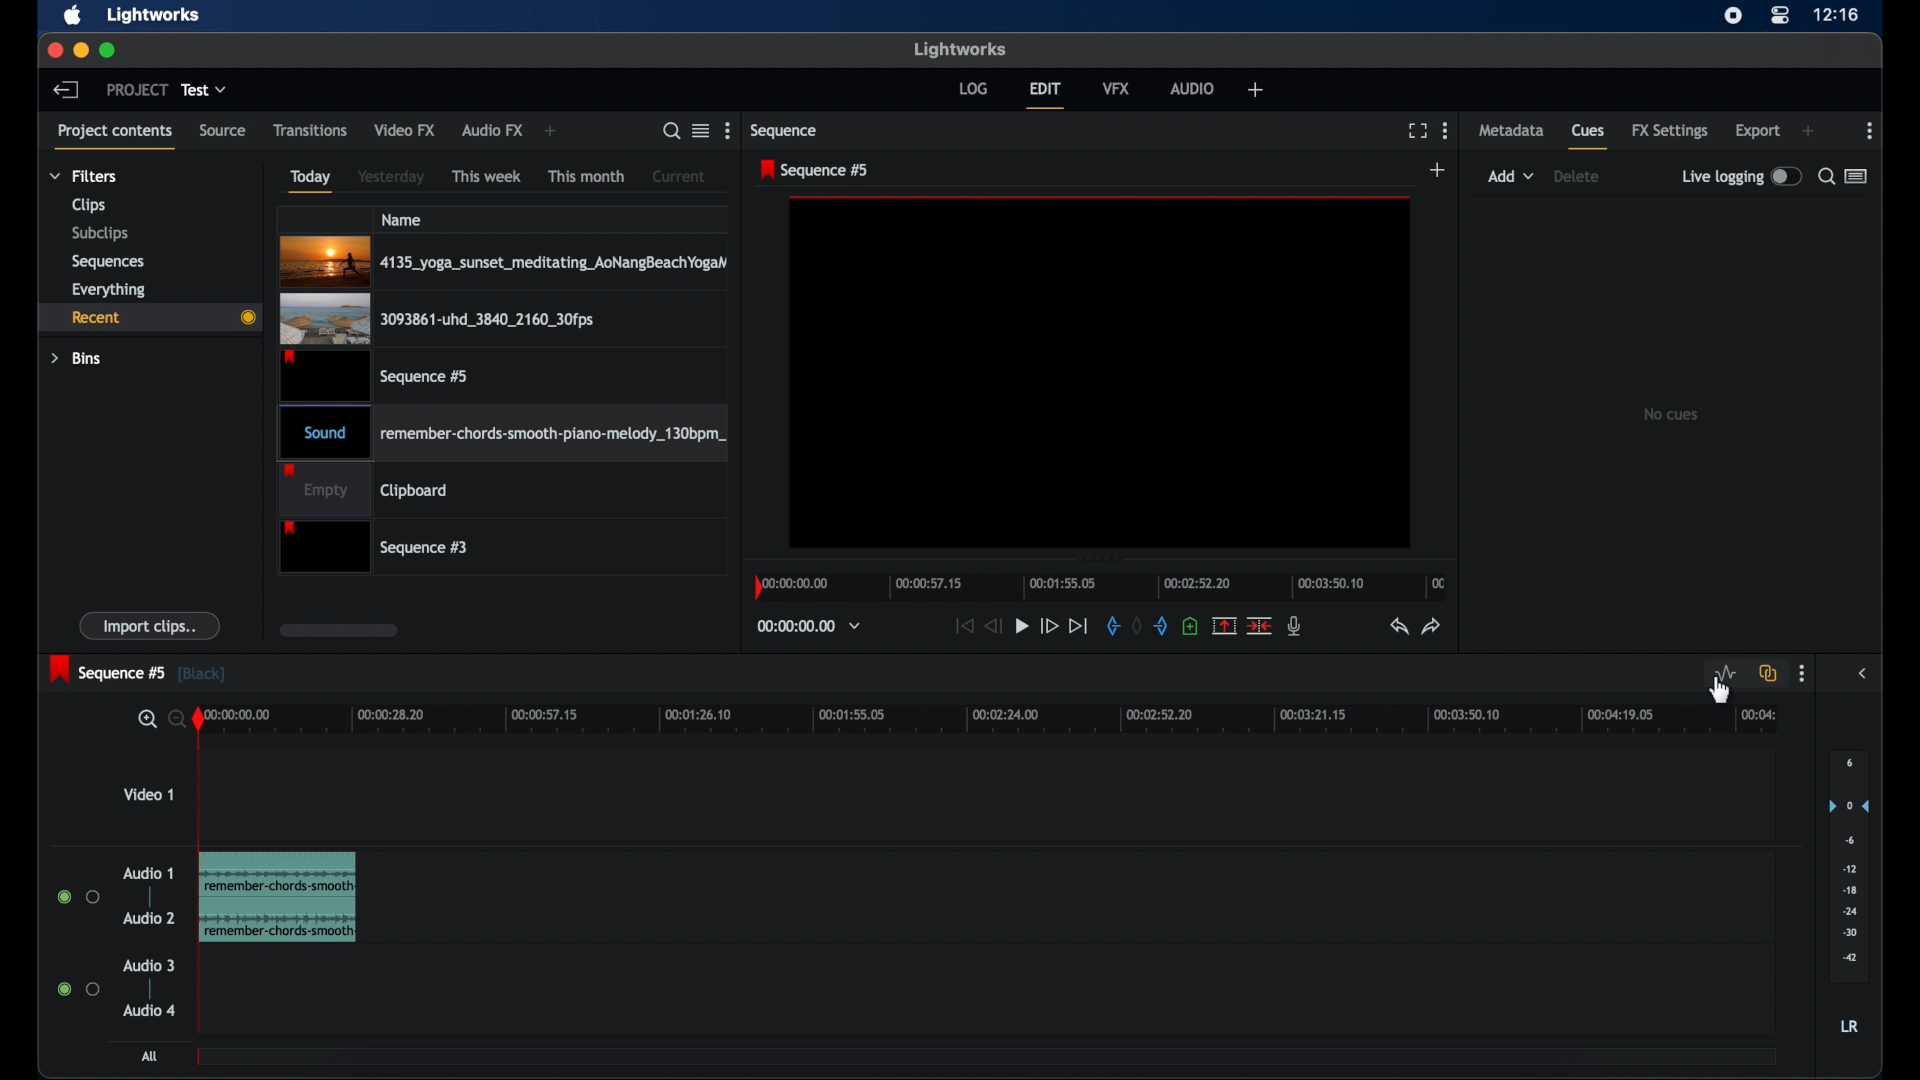  What do you see at coordinates (66, 89) in the screenshot?
I see `back` at bounding box center [66, 89].